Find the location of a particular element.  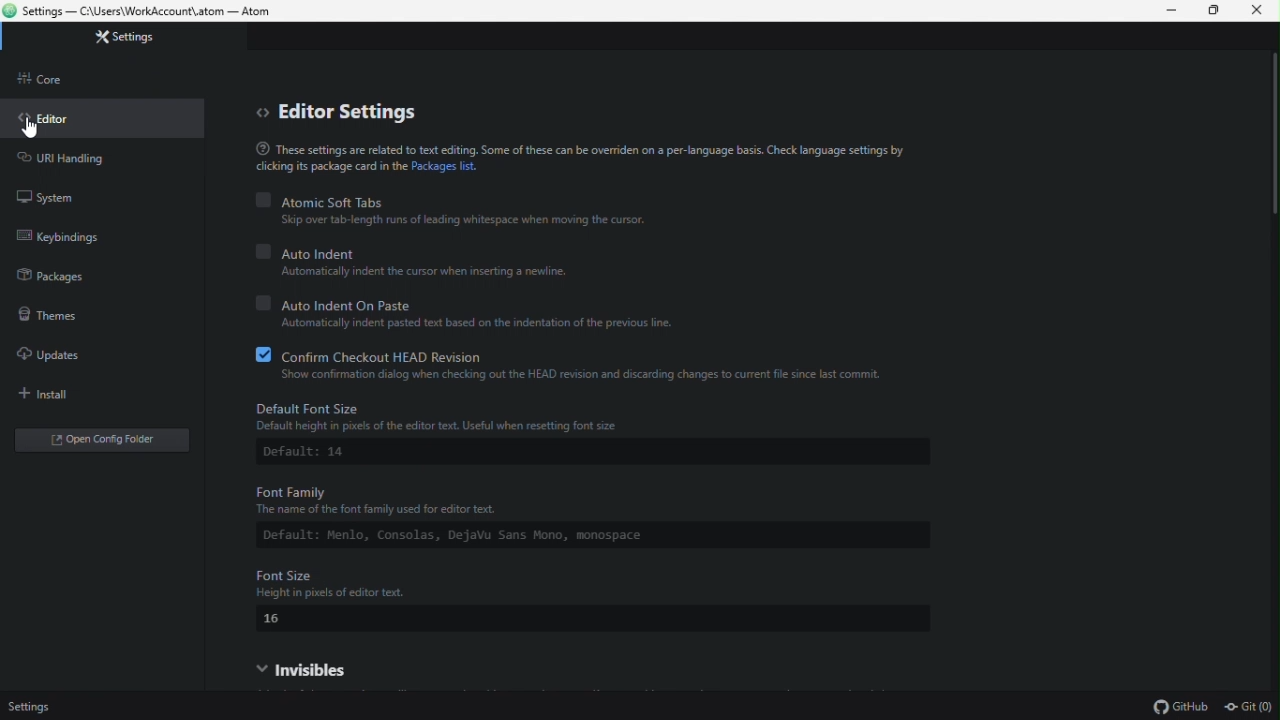

Default: Menlo, Consolas, DejaVu Sans Mono, monospace is located at coordinates (572, 533).